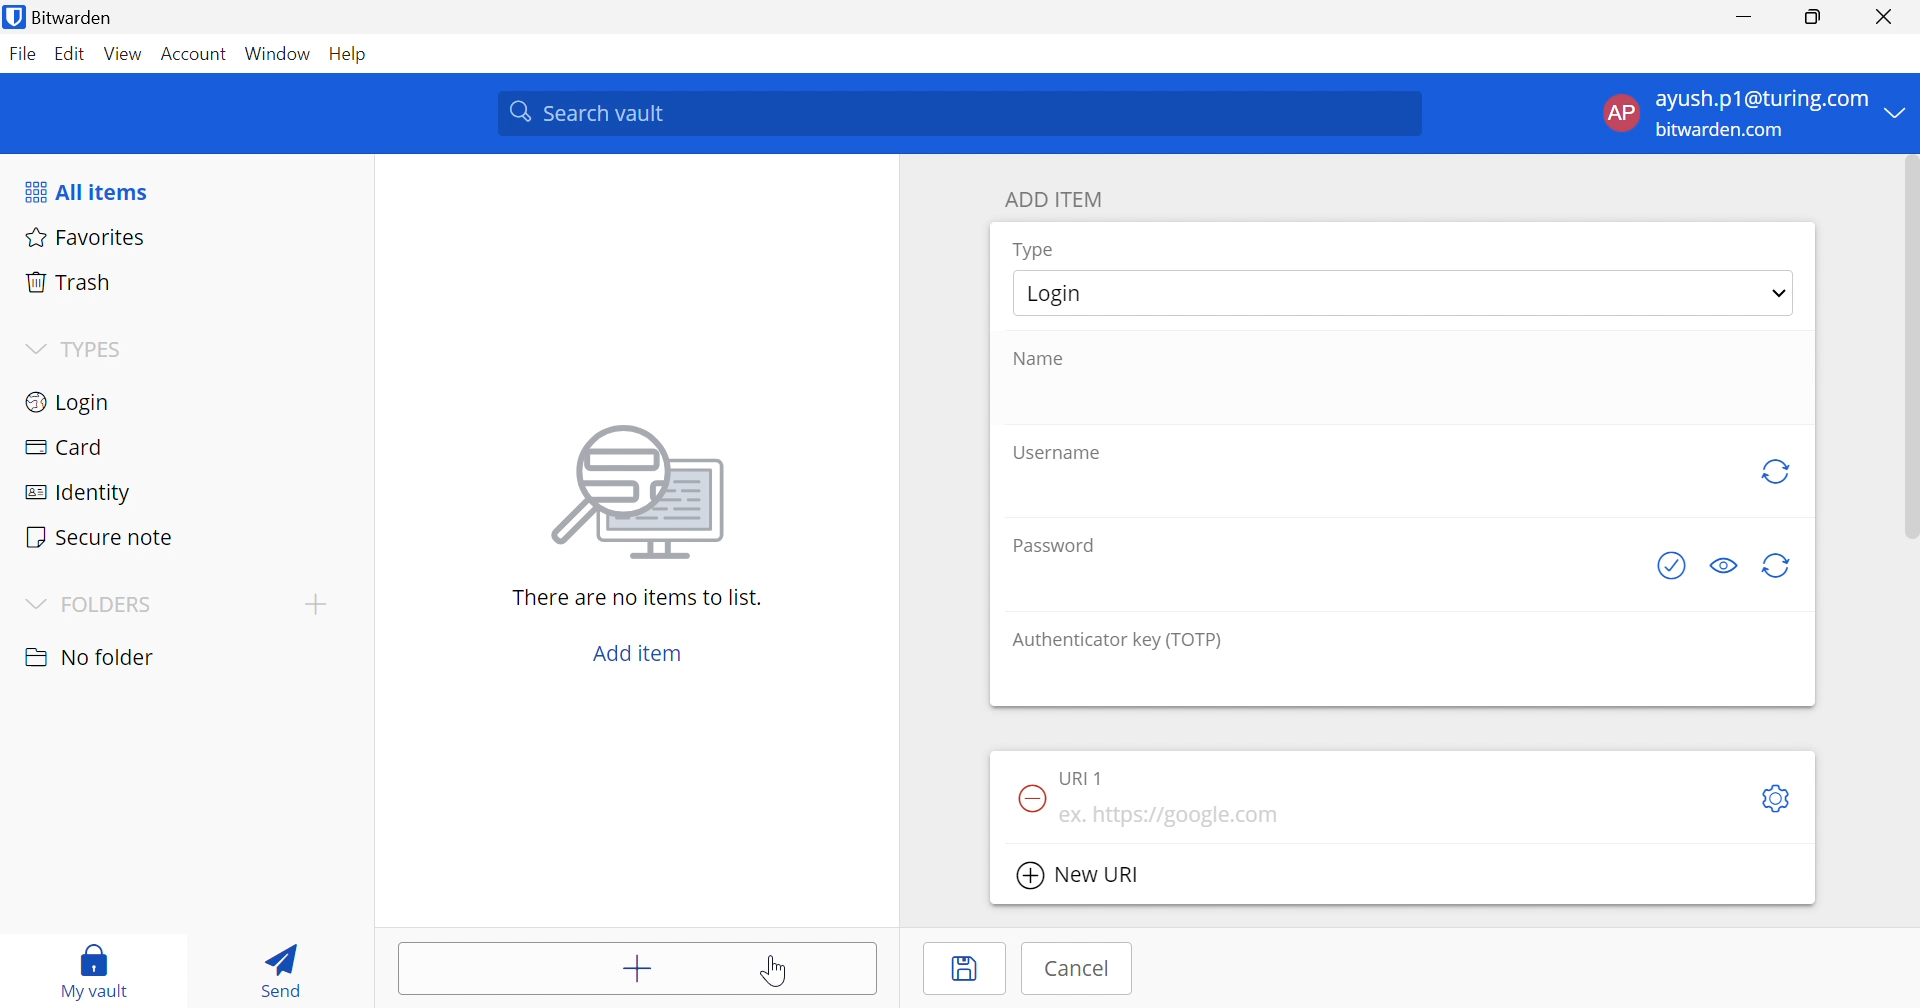 This screenshot has height=1008, width=1920. What do you see at coordinates (1042, 361) in the screenshot?
I see `Name` at bounding box center [1042, 361].